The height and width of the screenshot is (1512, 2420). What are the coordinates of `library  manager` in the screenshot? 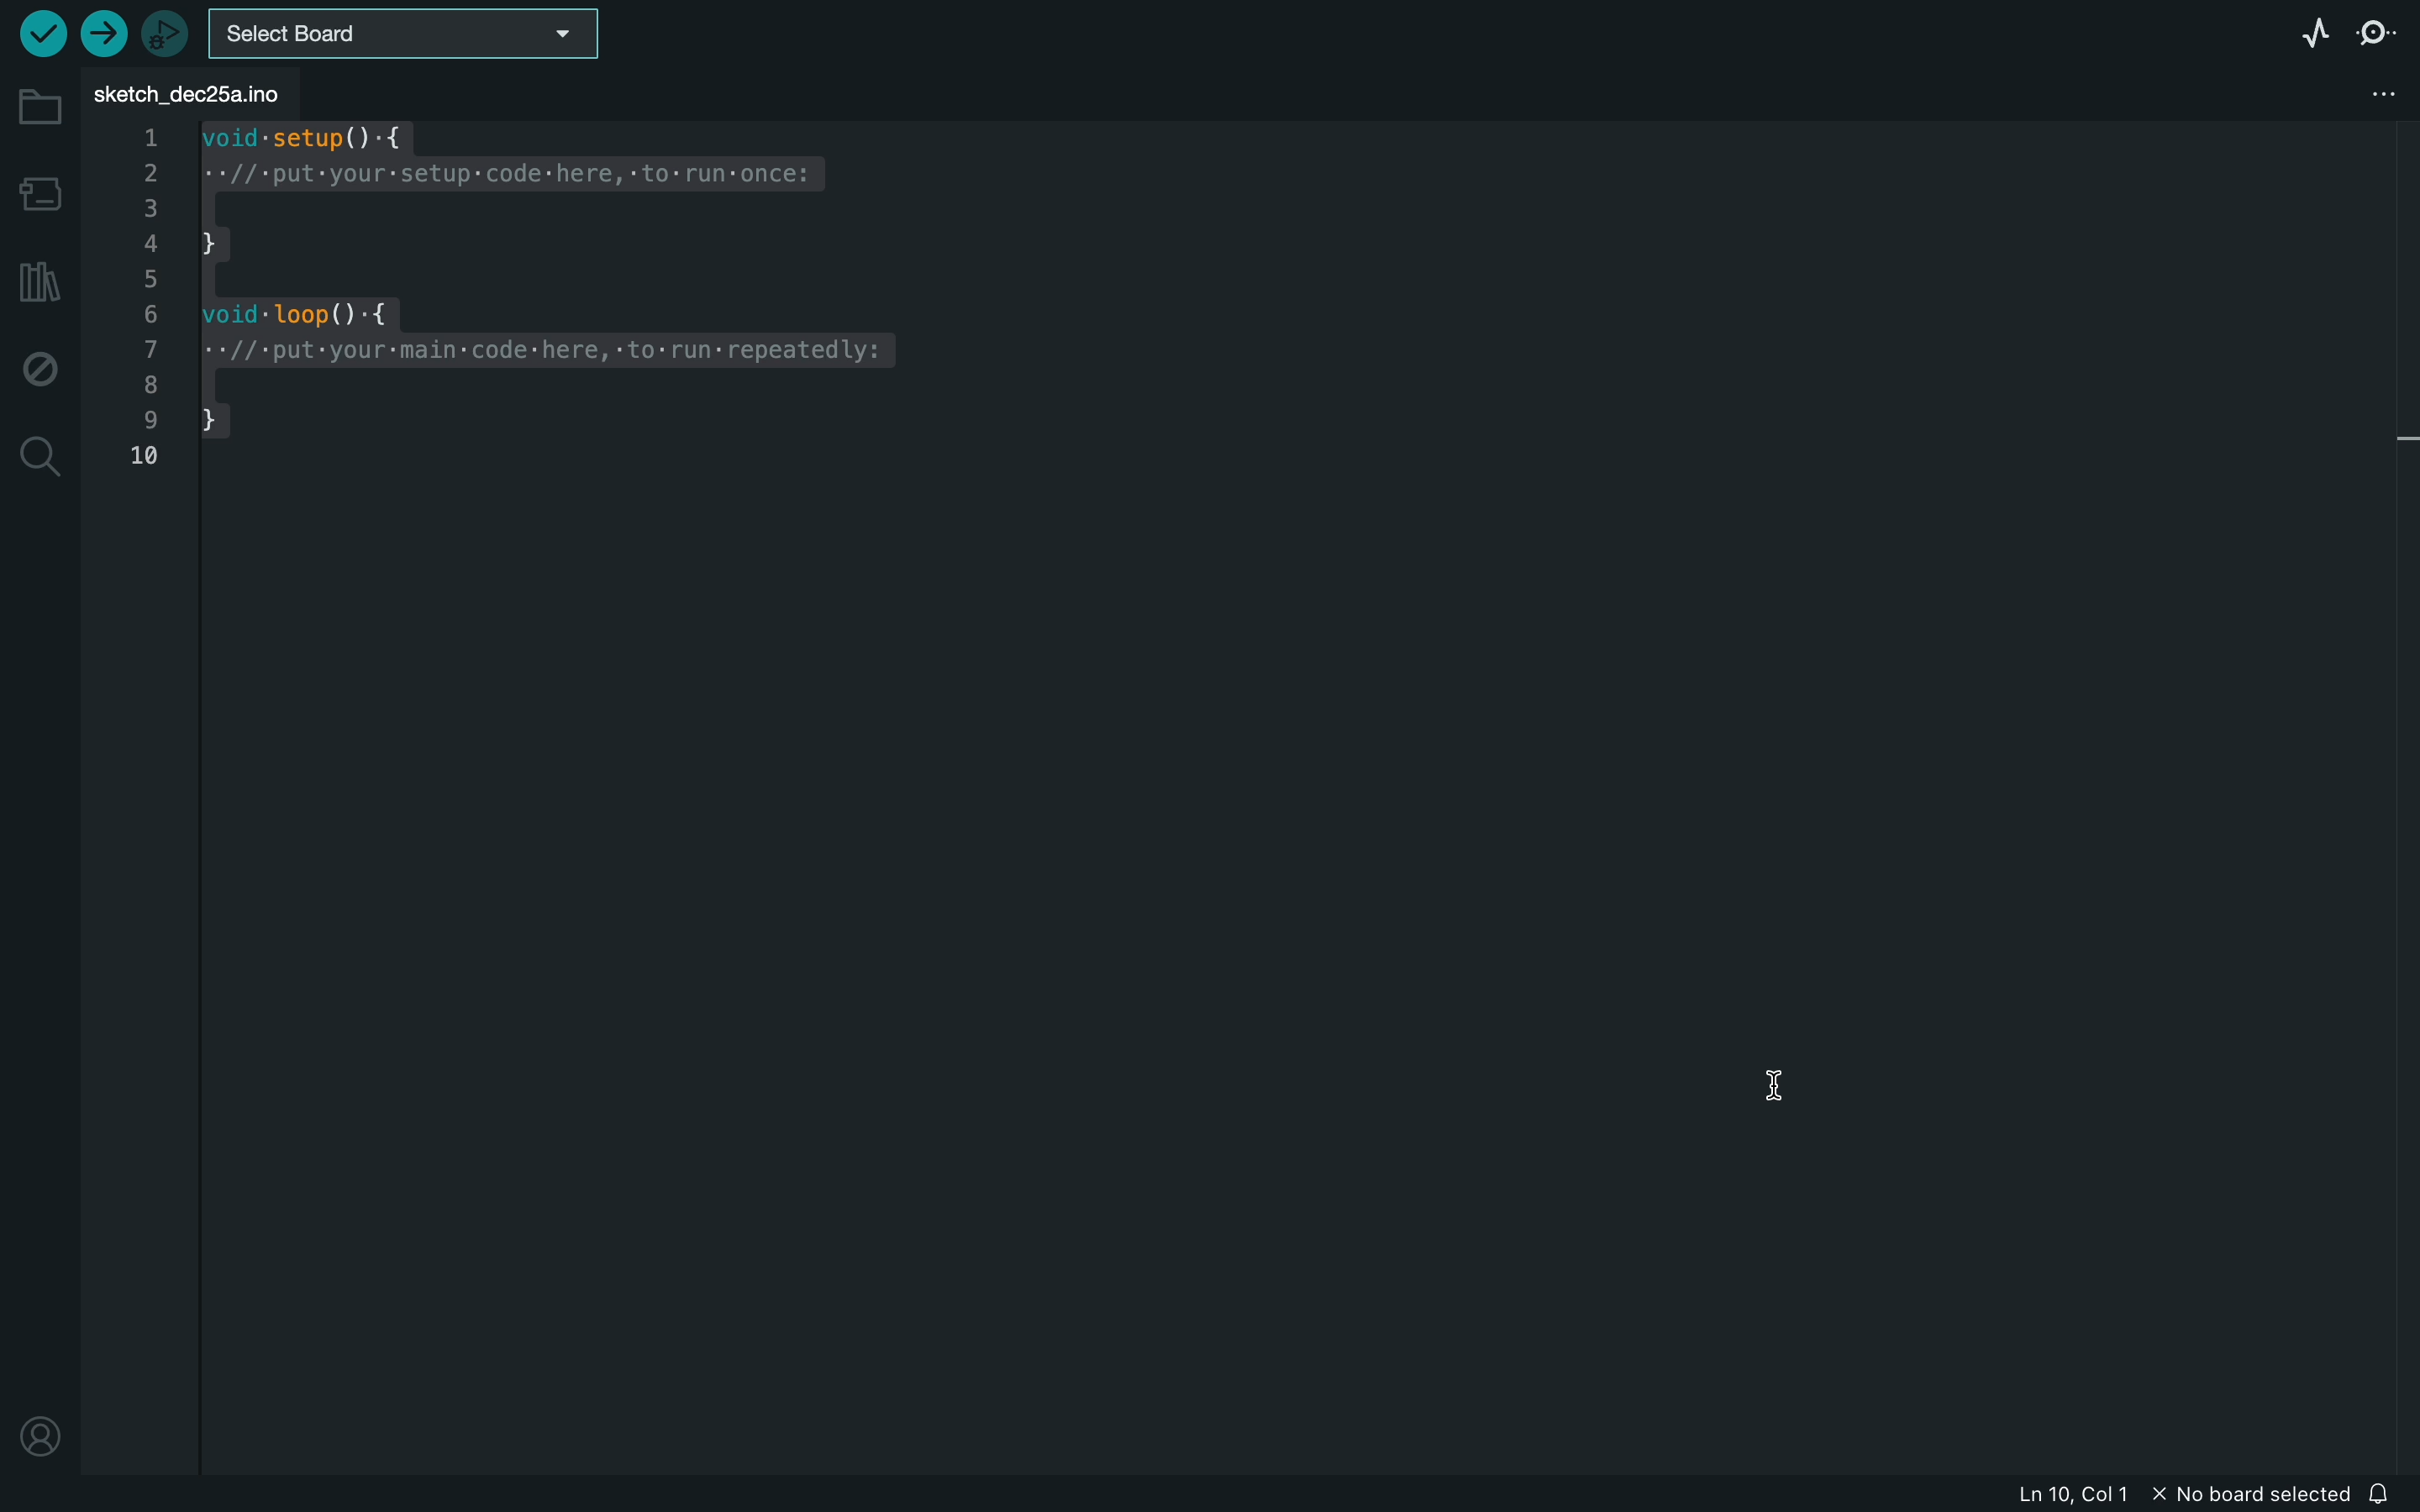 It's located at (39, 280).